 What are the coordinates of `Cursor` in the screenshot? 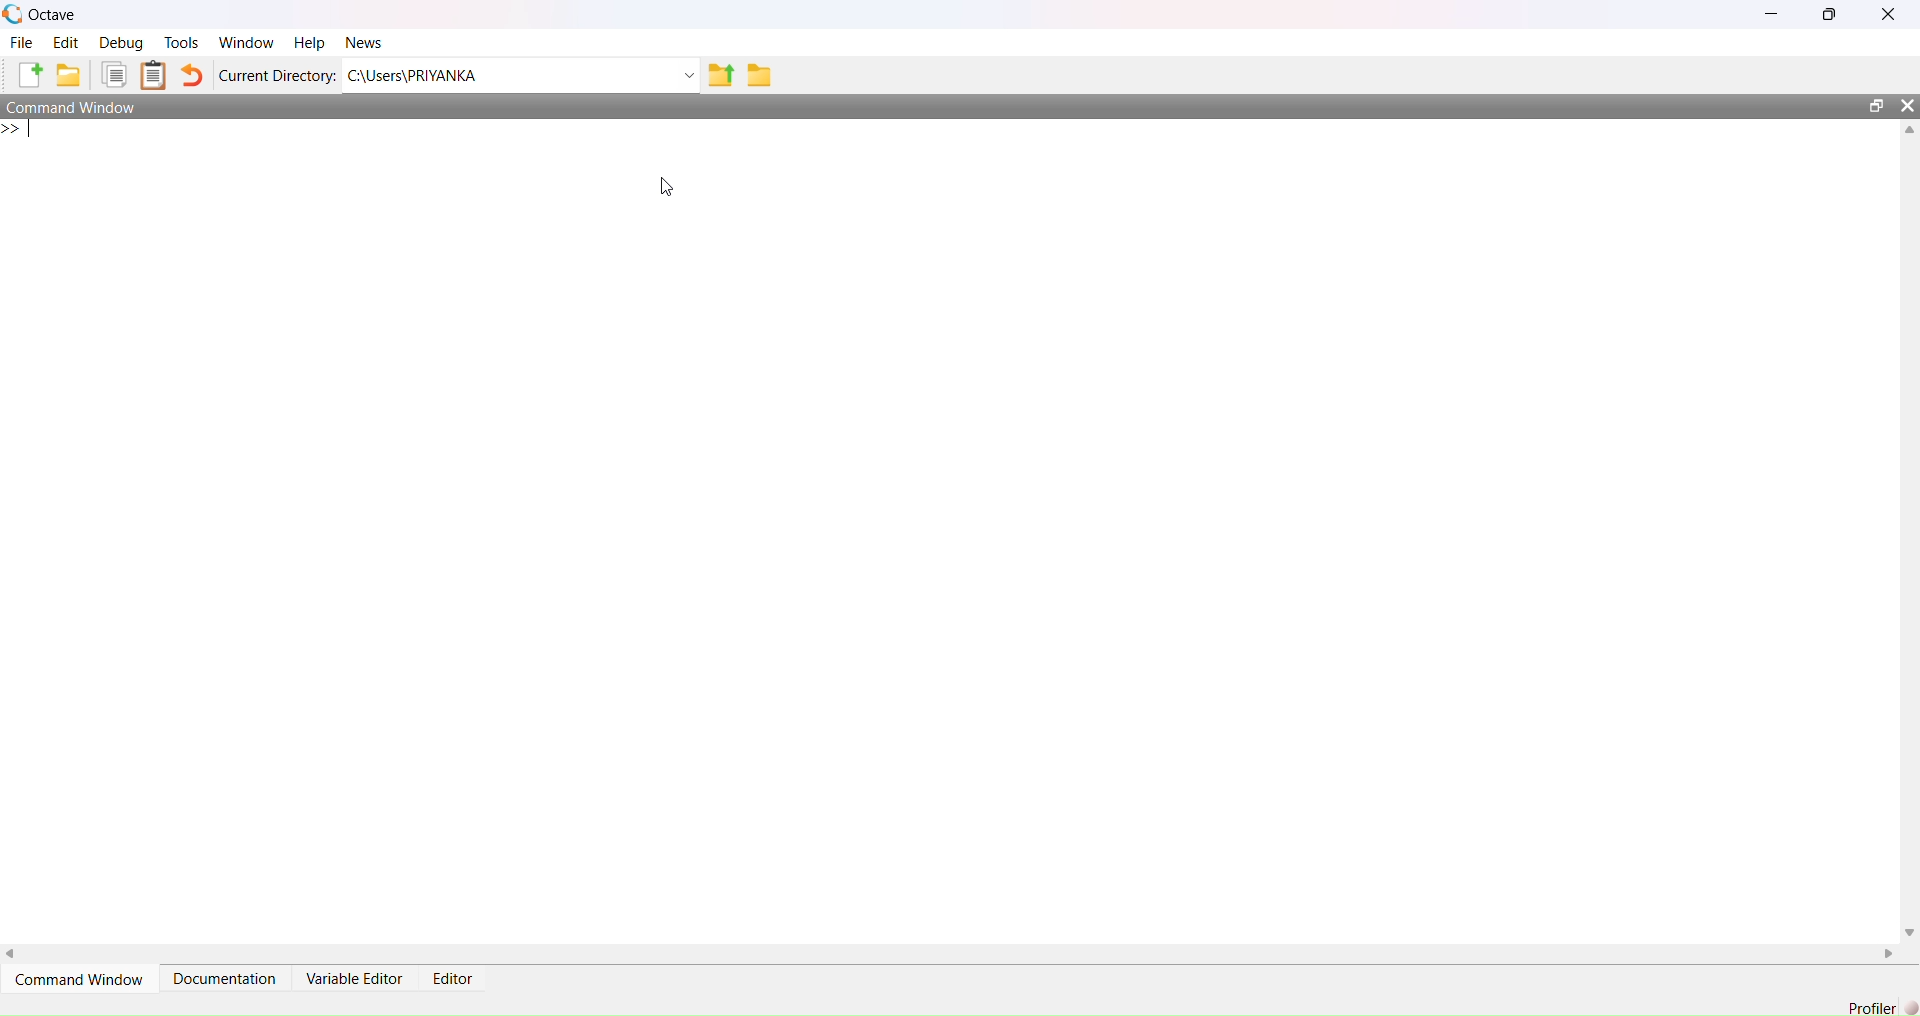 It's located at (668, 186).